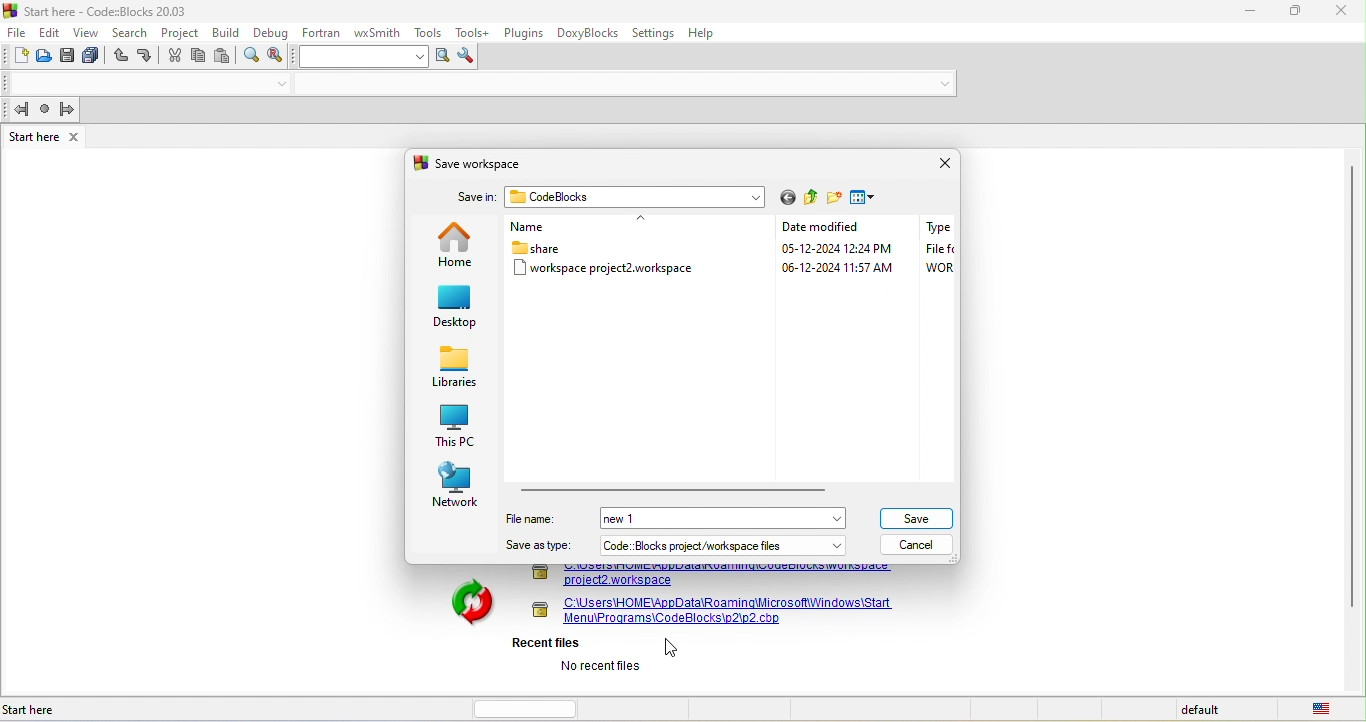 This screenshot has width=1366, height=722. What do you see at coordinates (812, 200) in the screenshot?
I see `up one level` at bounding box center [812, 200].